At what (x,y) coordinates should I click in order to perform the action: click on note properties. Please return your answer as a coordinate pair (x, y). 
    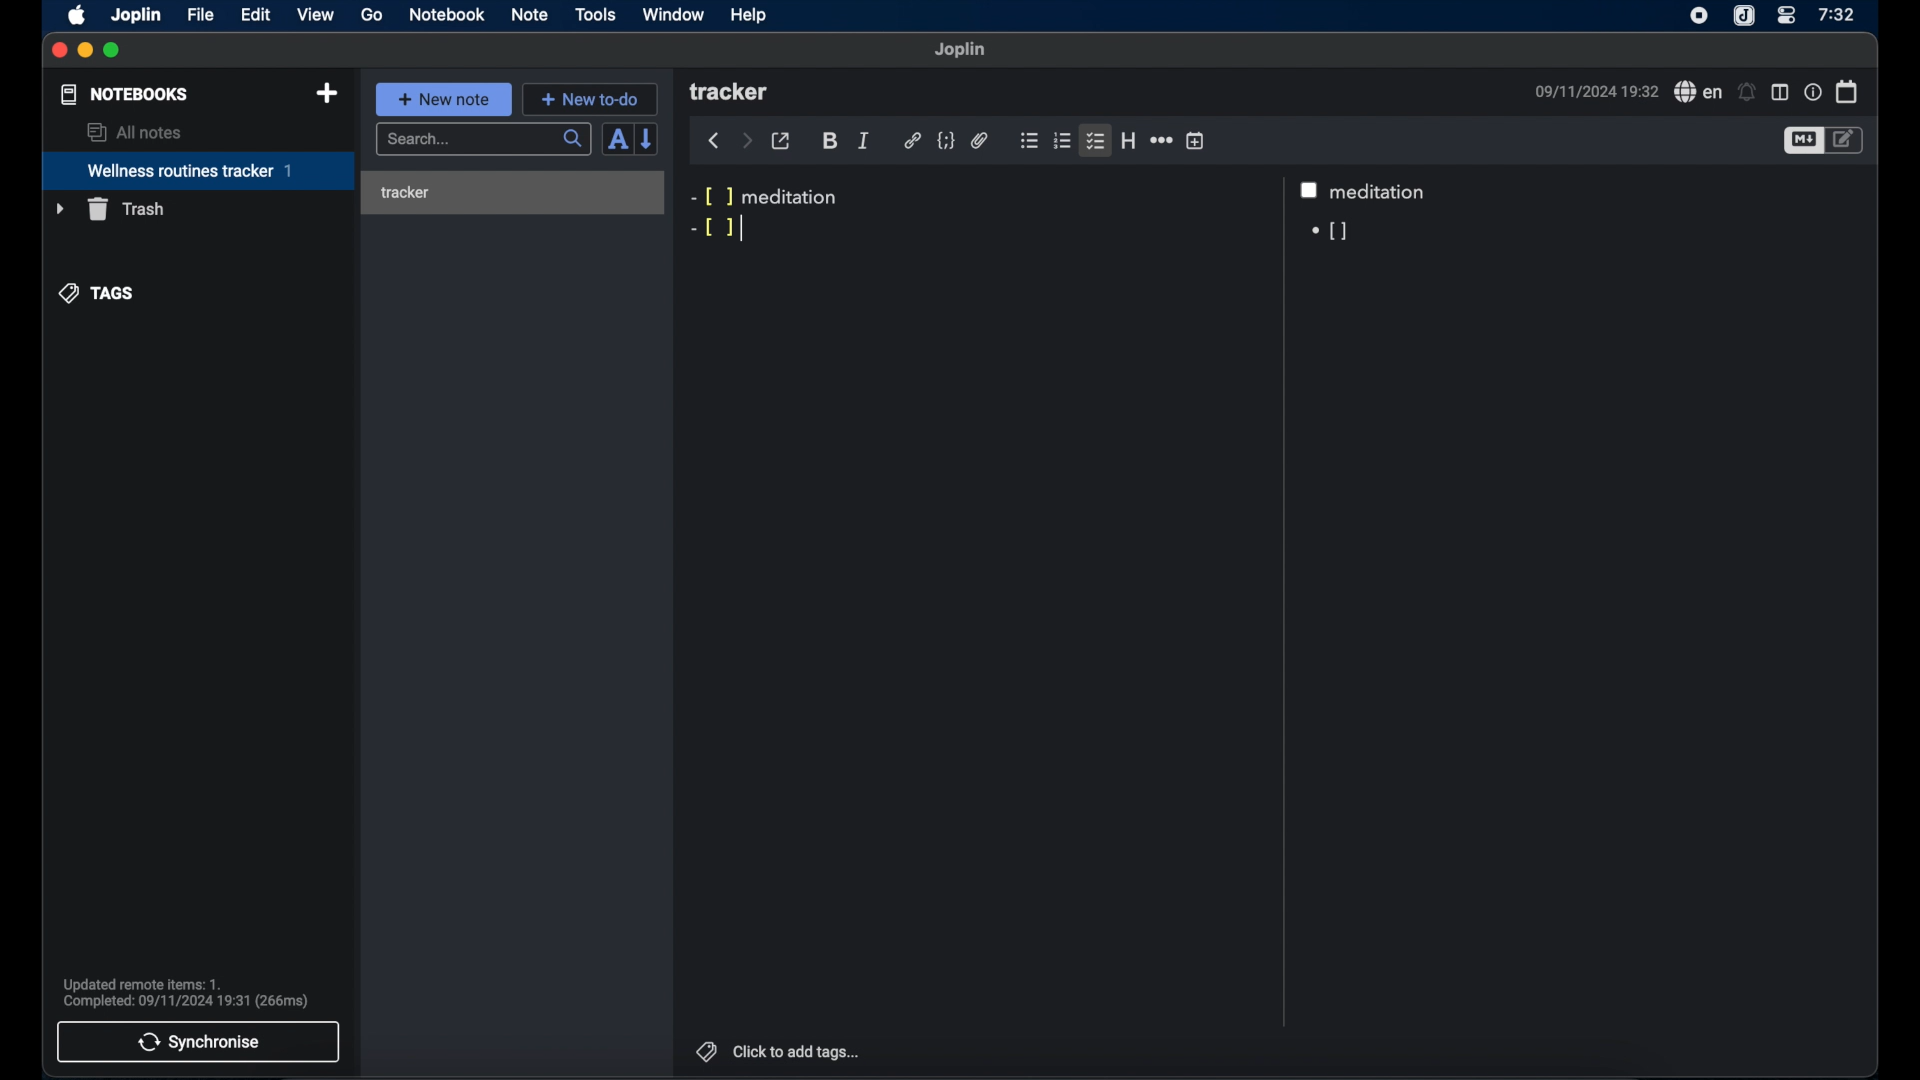
    Looking at the image, I should click on (1812, 91).